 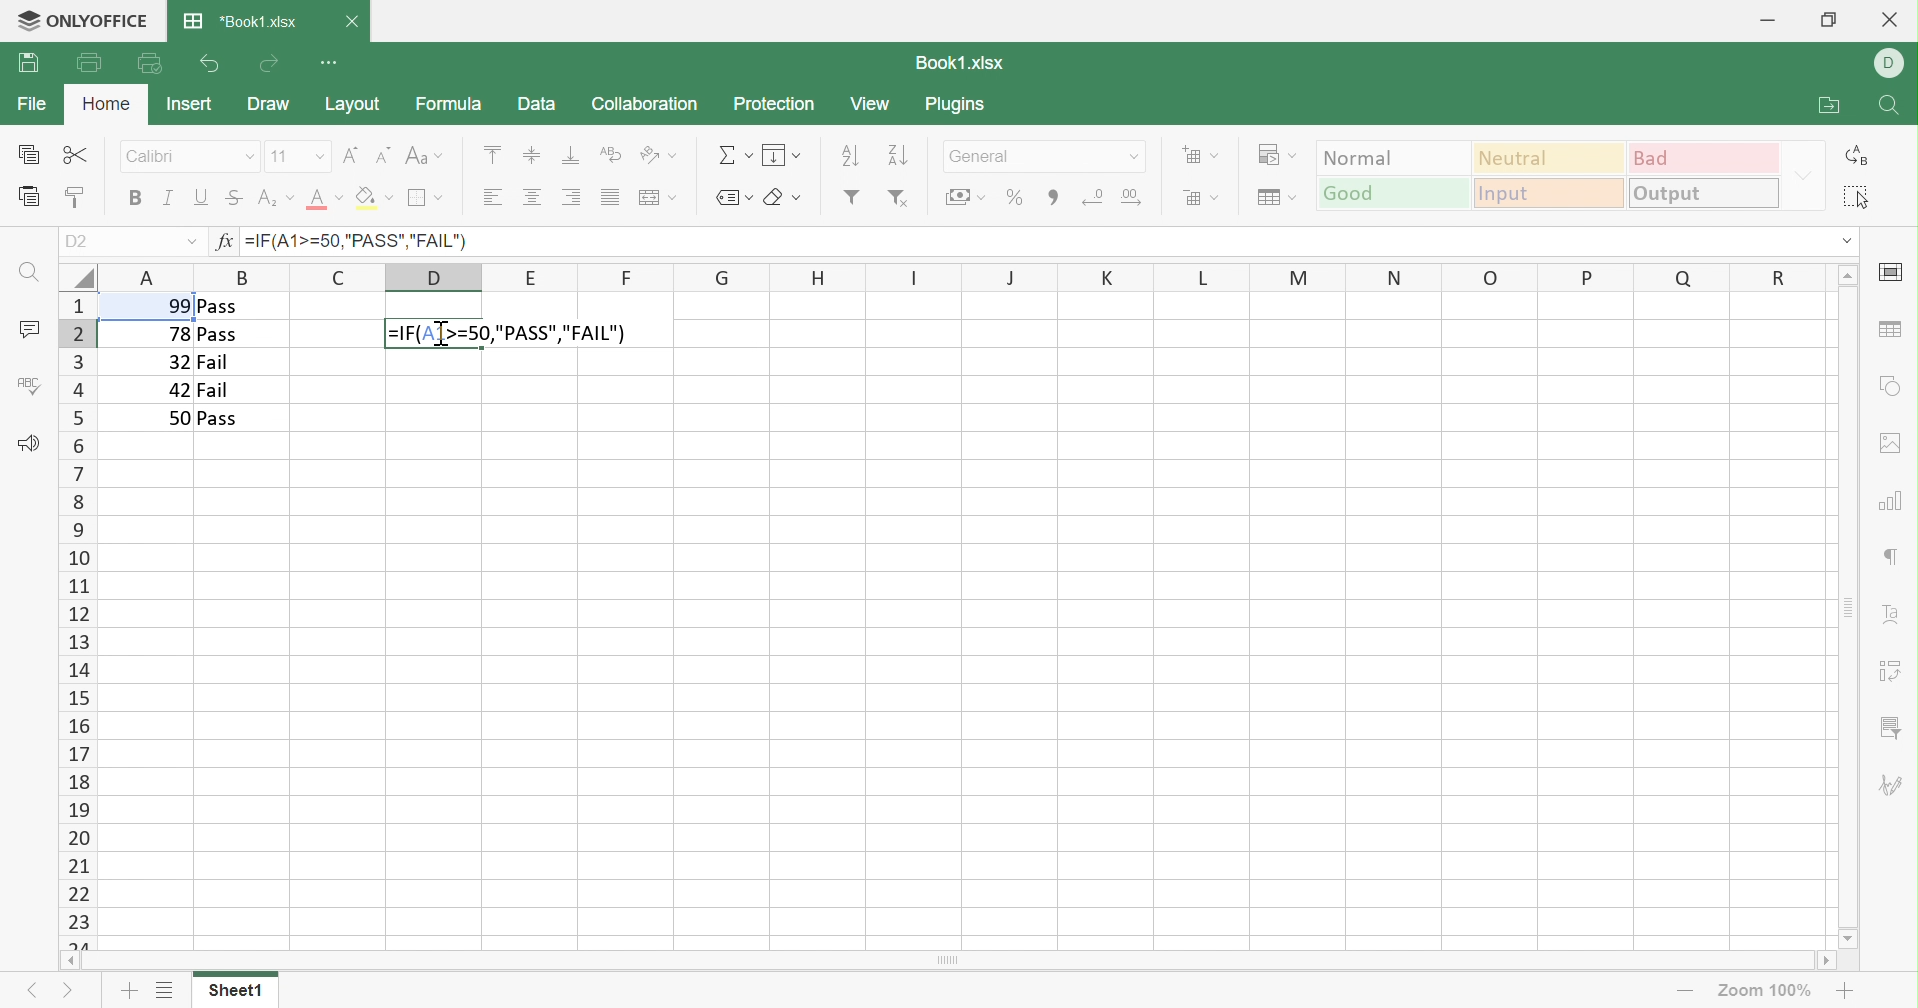 What do you see at coordinates (1199, 196) in the screenshot?
I see `Delete cells` at bounding box center [1199, 196].